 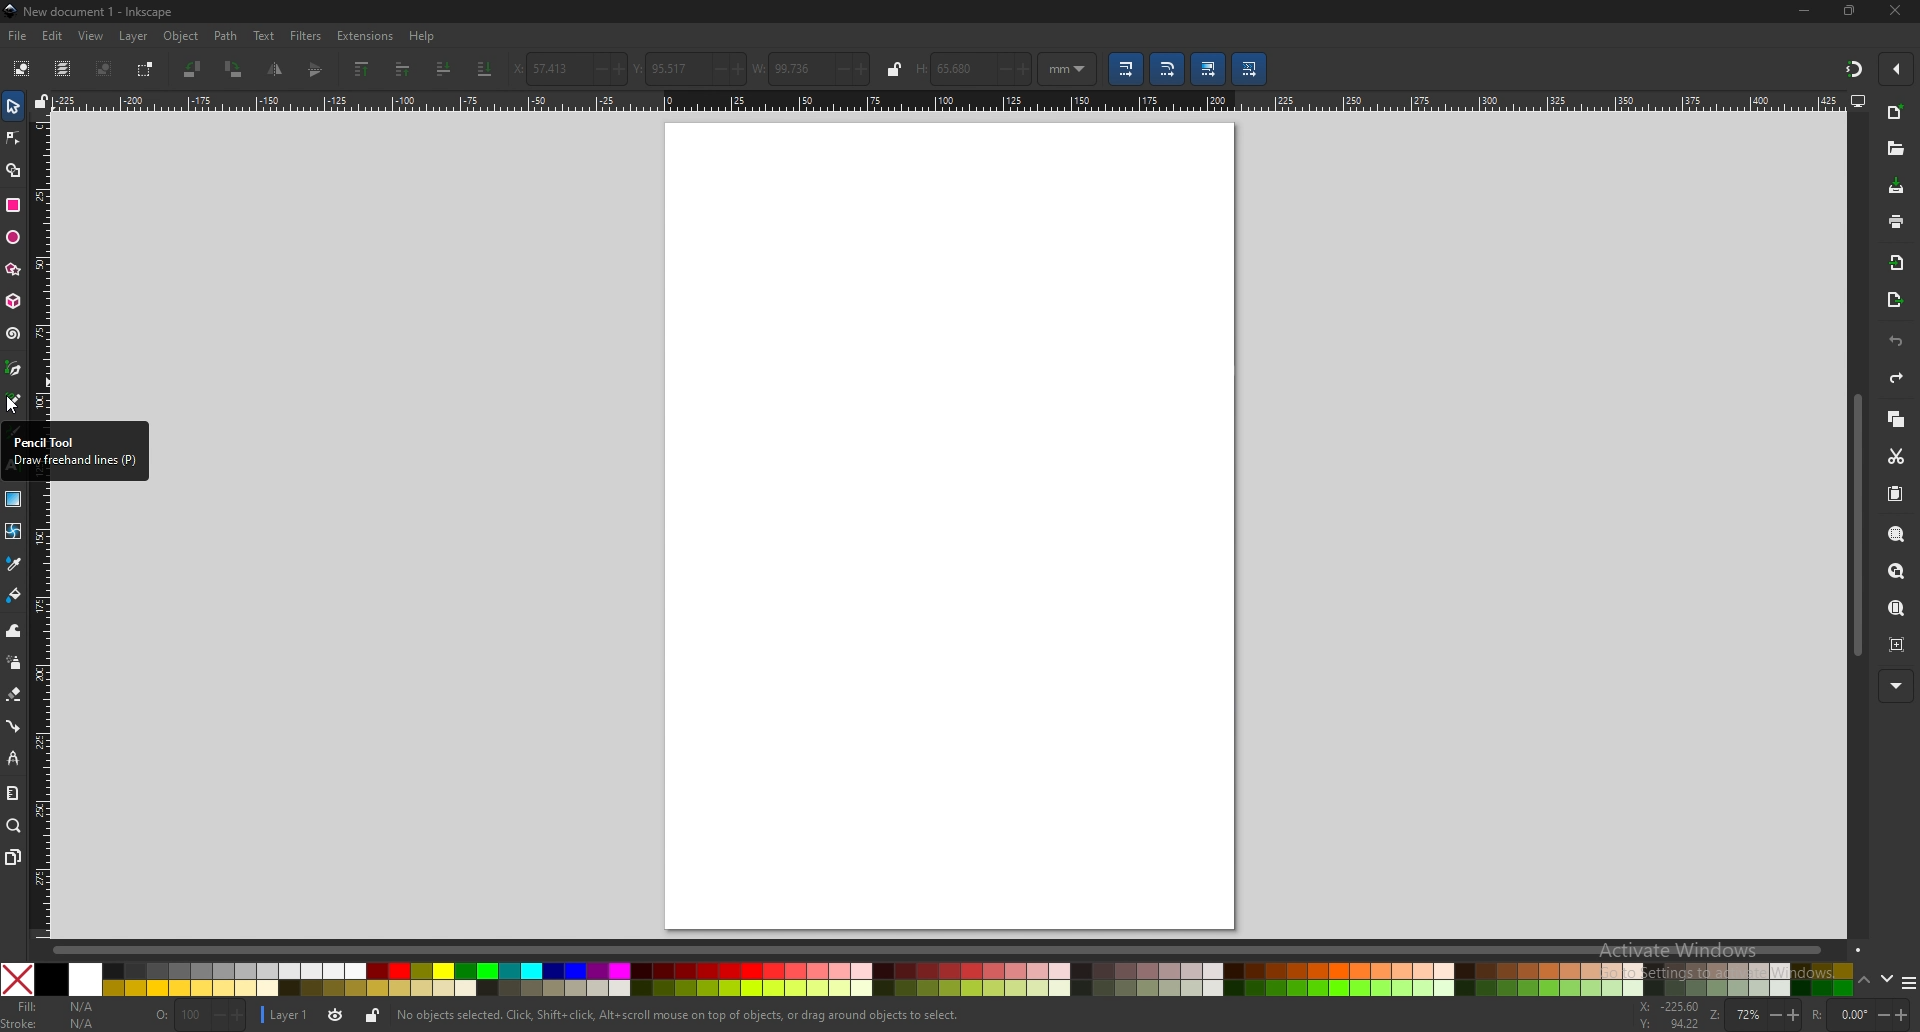 I want to click on lower one step, so click(x=446, y=69).